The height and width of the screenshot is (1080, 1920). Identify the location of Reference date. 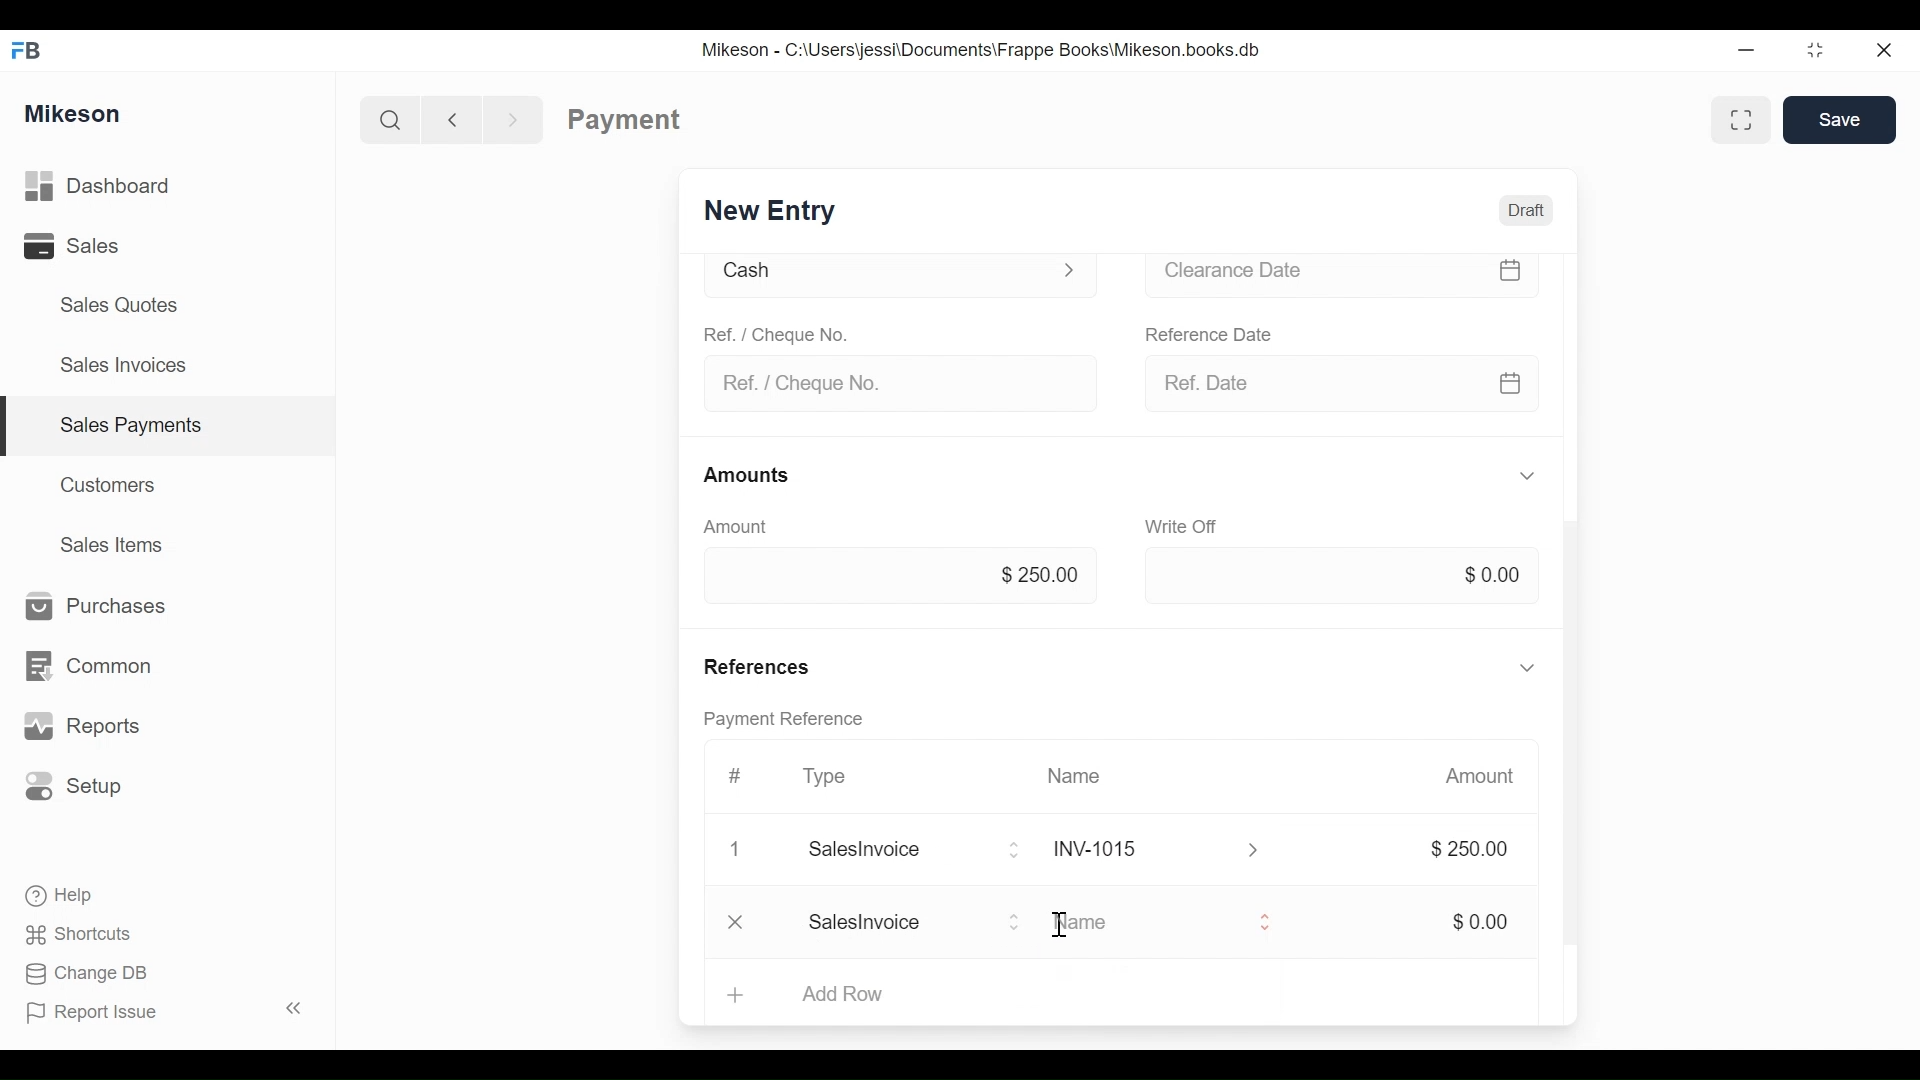
(1210, 333).